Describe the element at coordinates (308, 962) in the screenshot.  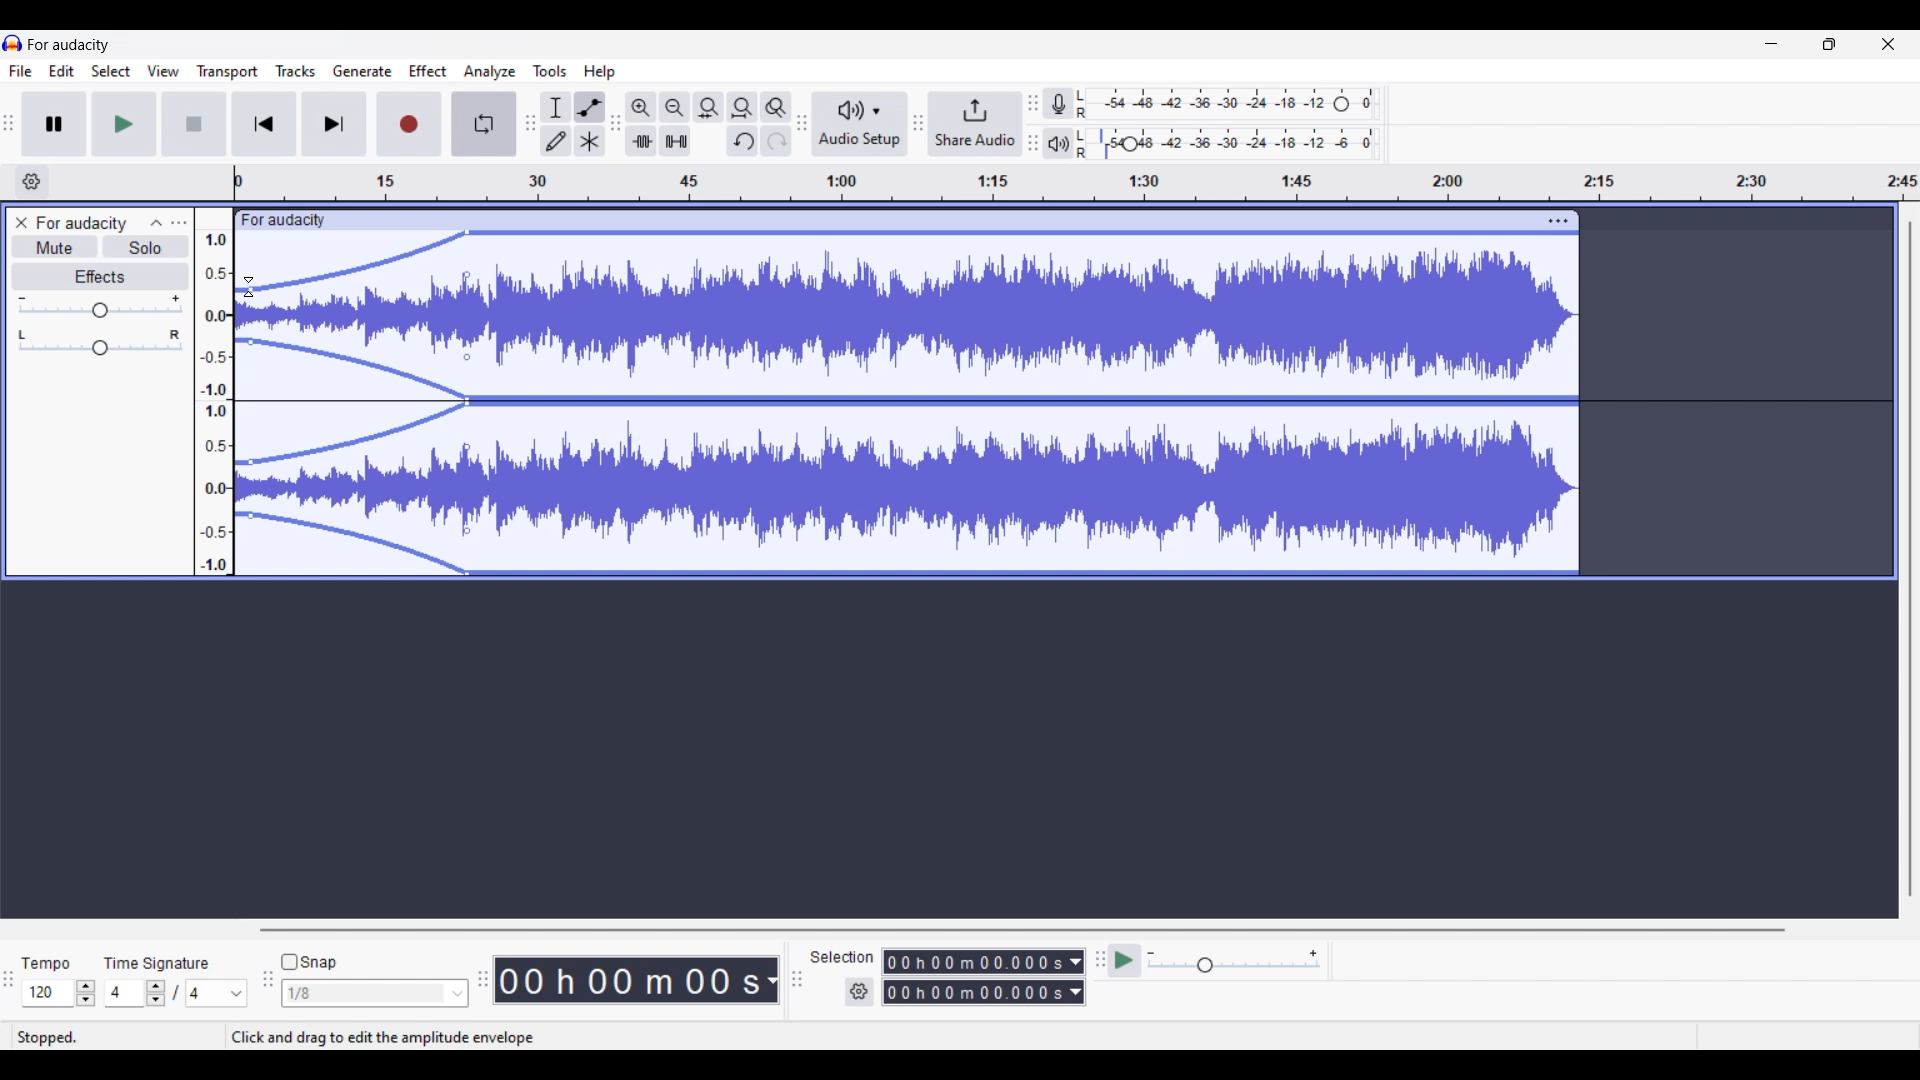
I see `Snap toggle` at that location.